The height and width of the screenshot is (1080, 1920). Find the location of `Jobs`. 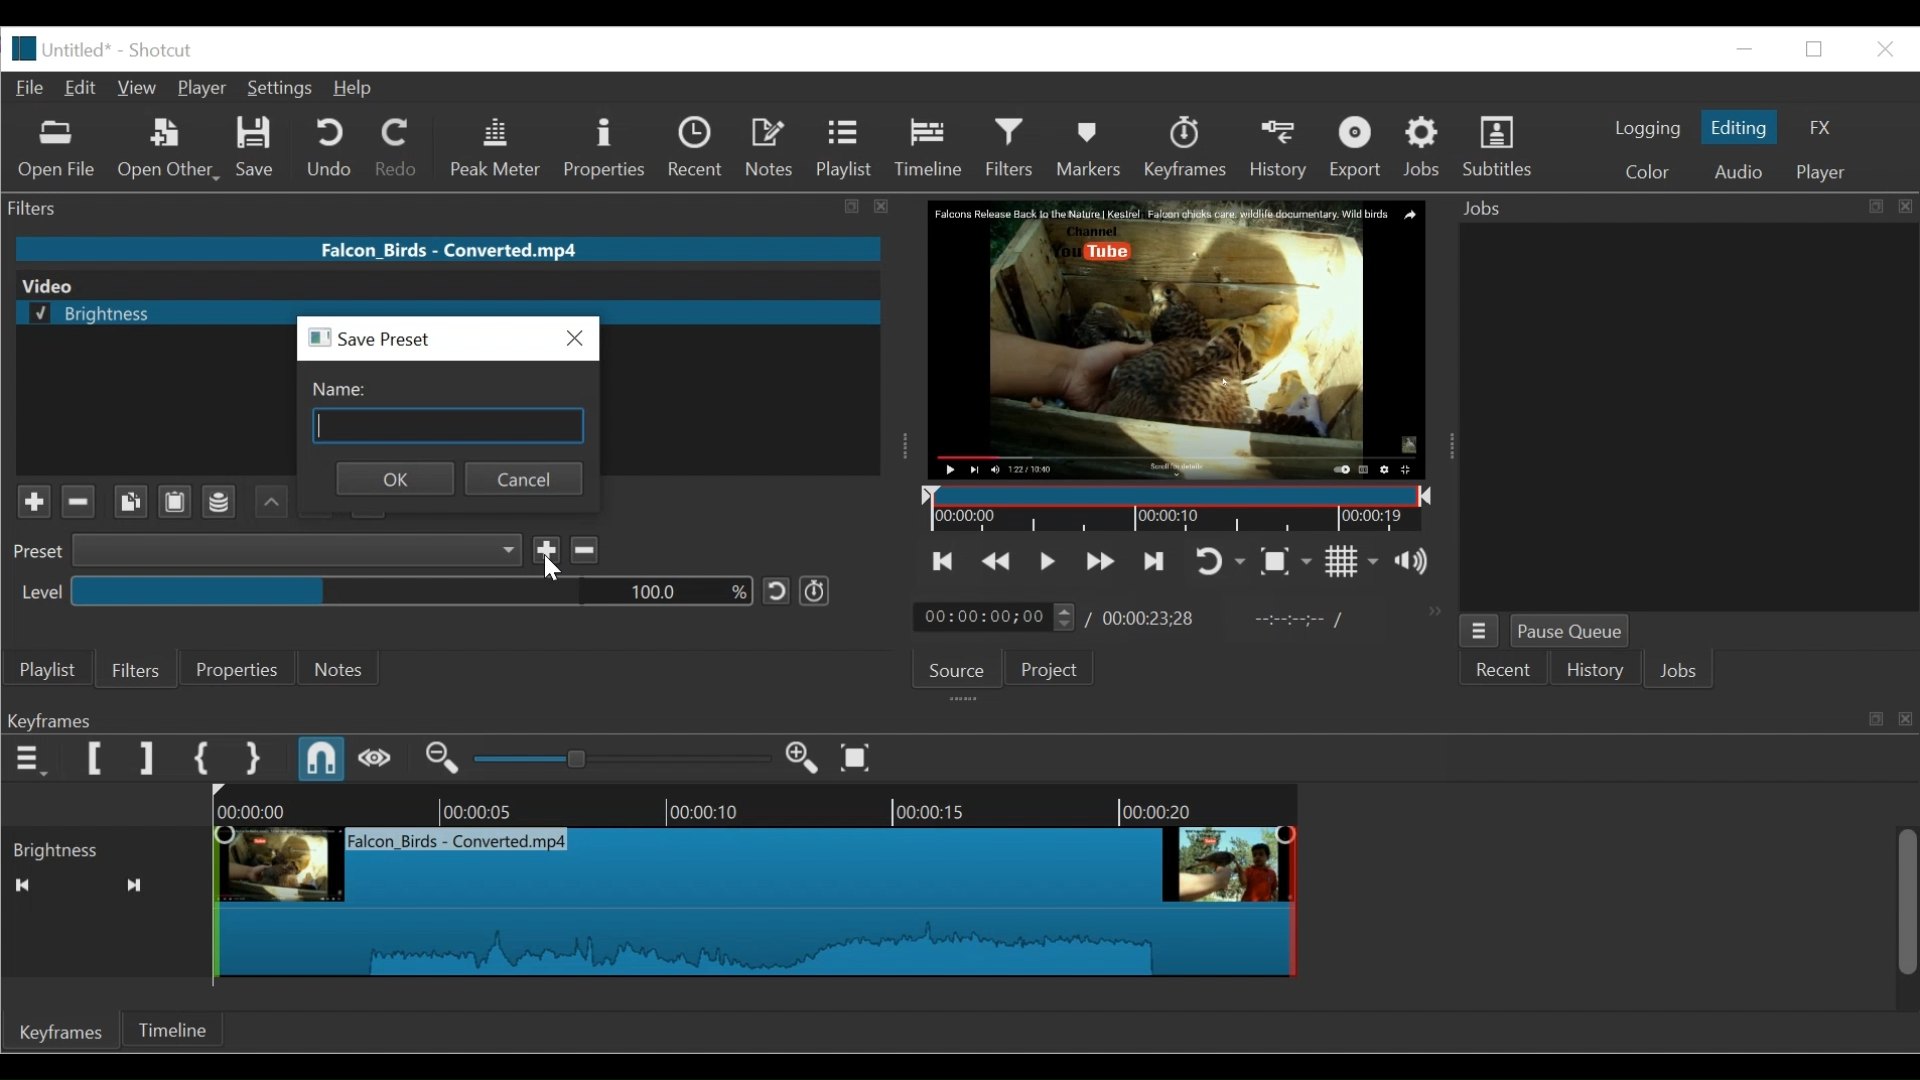

Jobs is located at coordinates (1423, 149).